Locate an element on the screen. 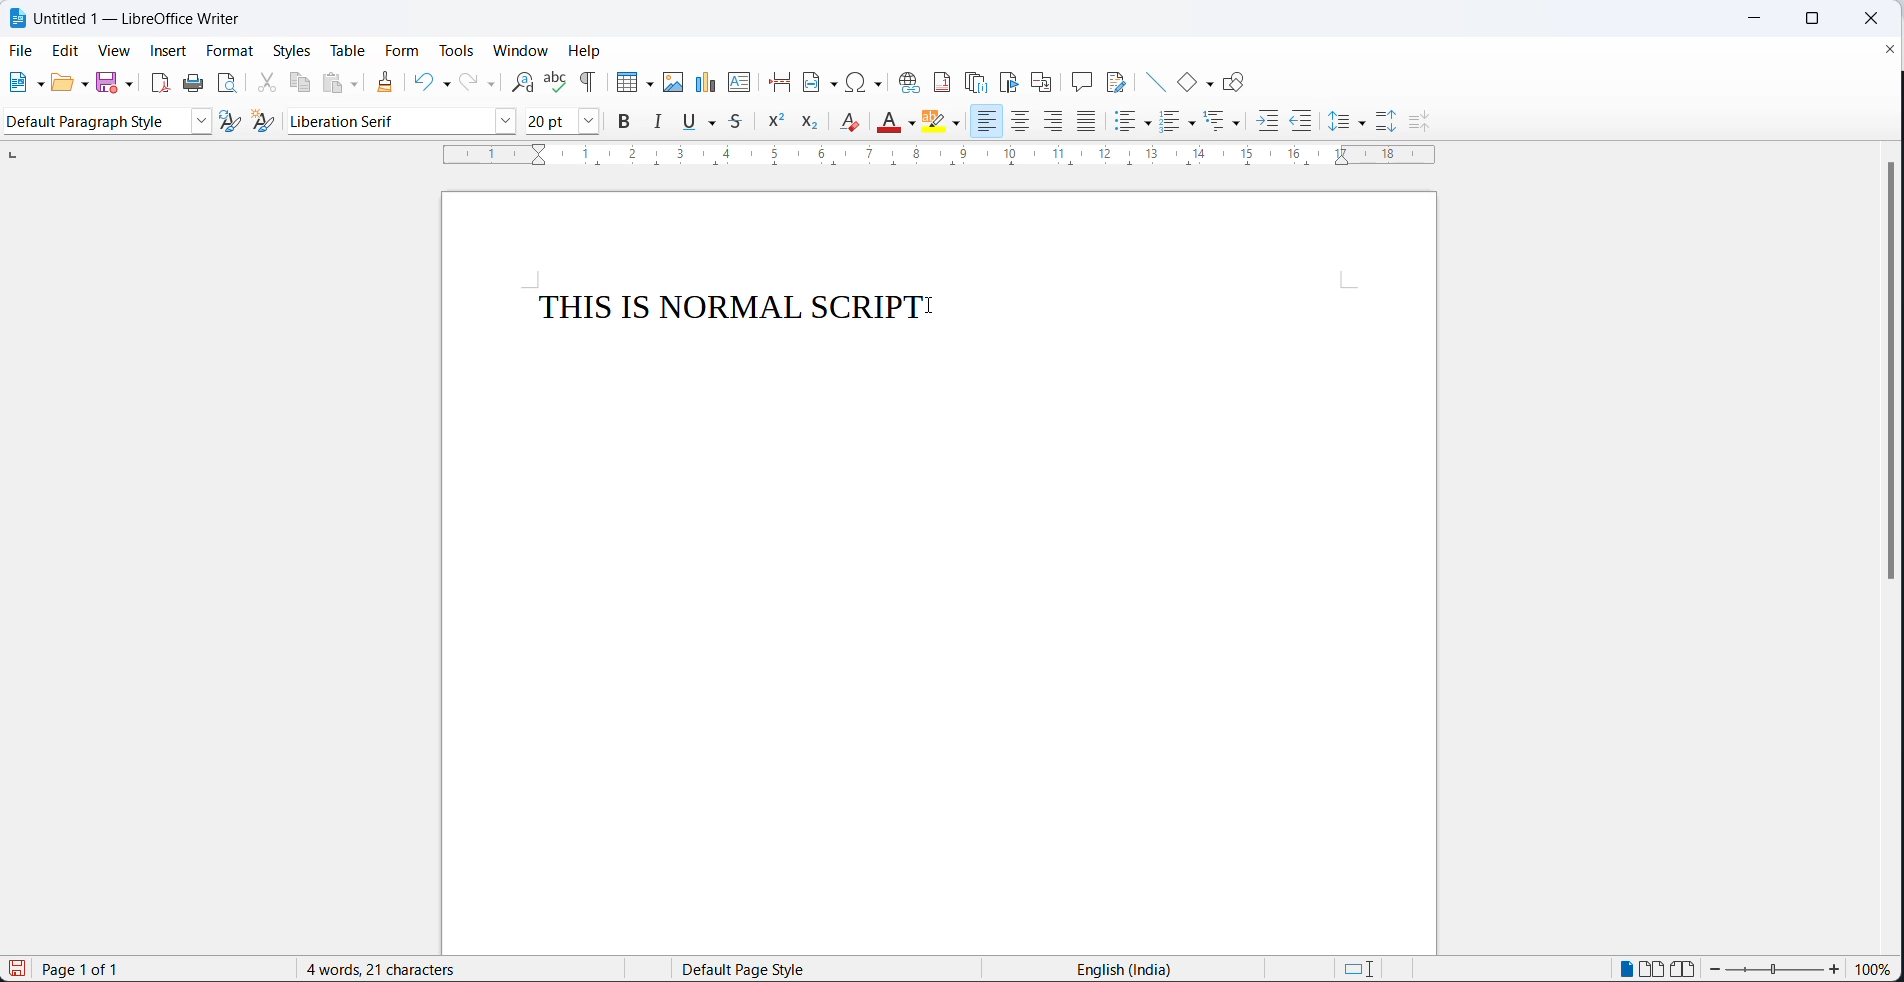  print preview is located at coordinates (229, 83).